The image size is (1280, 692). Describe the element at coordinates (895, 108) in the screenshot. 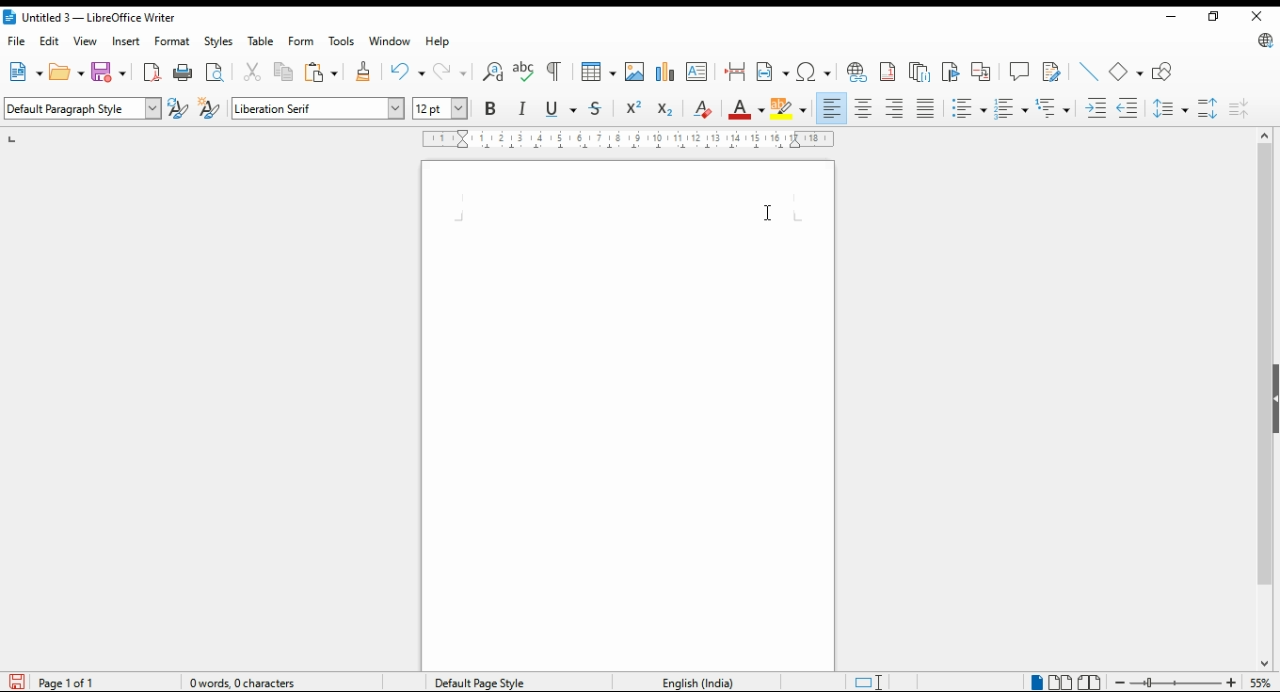

I see `align right` at that location.